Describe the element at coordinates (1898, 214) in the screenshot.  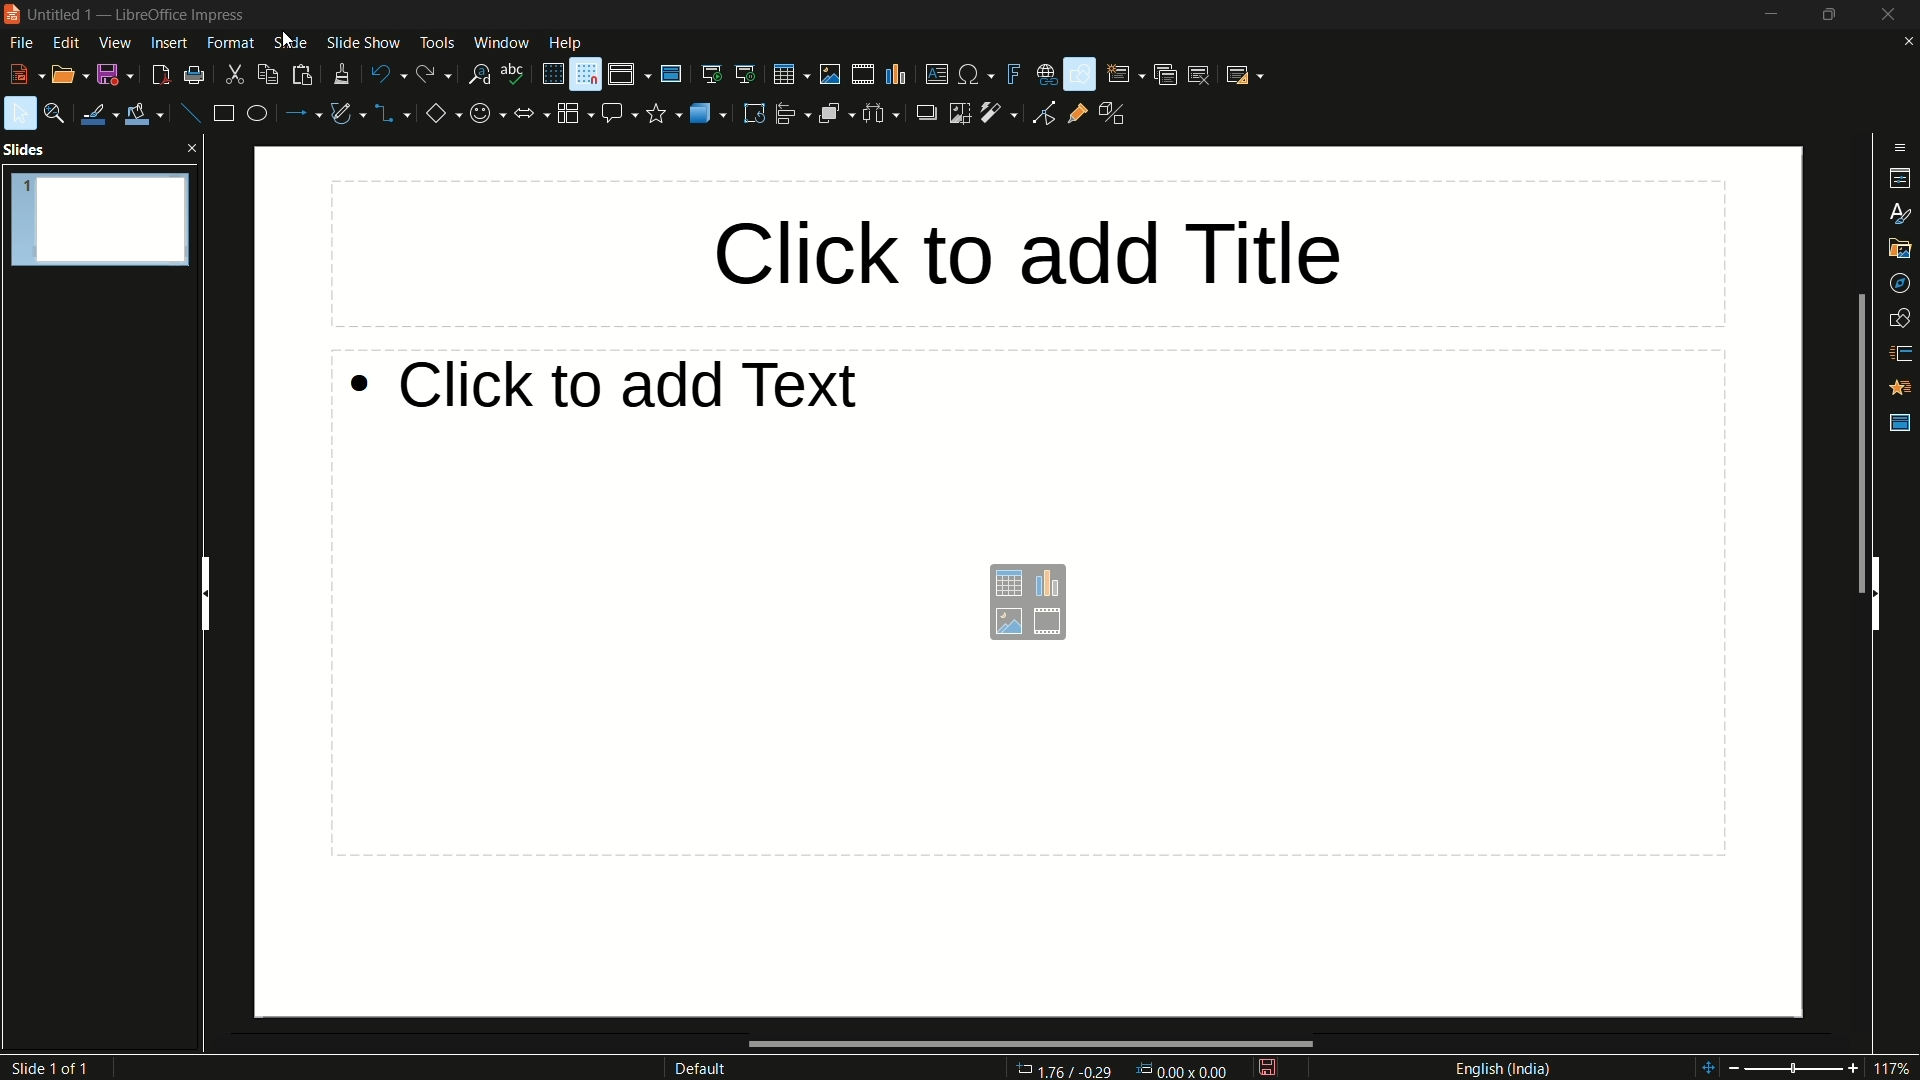
I see `styles` at that location.